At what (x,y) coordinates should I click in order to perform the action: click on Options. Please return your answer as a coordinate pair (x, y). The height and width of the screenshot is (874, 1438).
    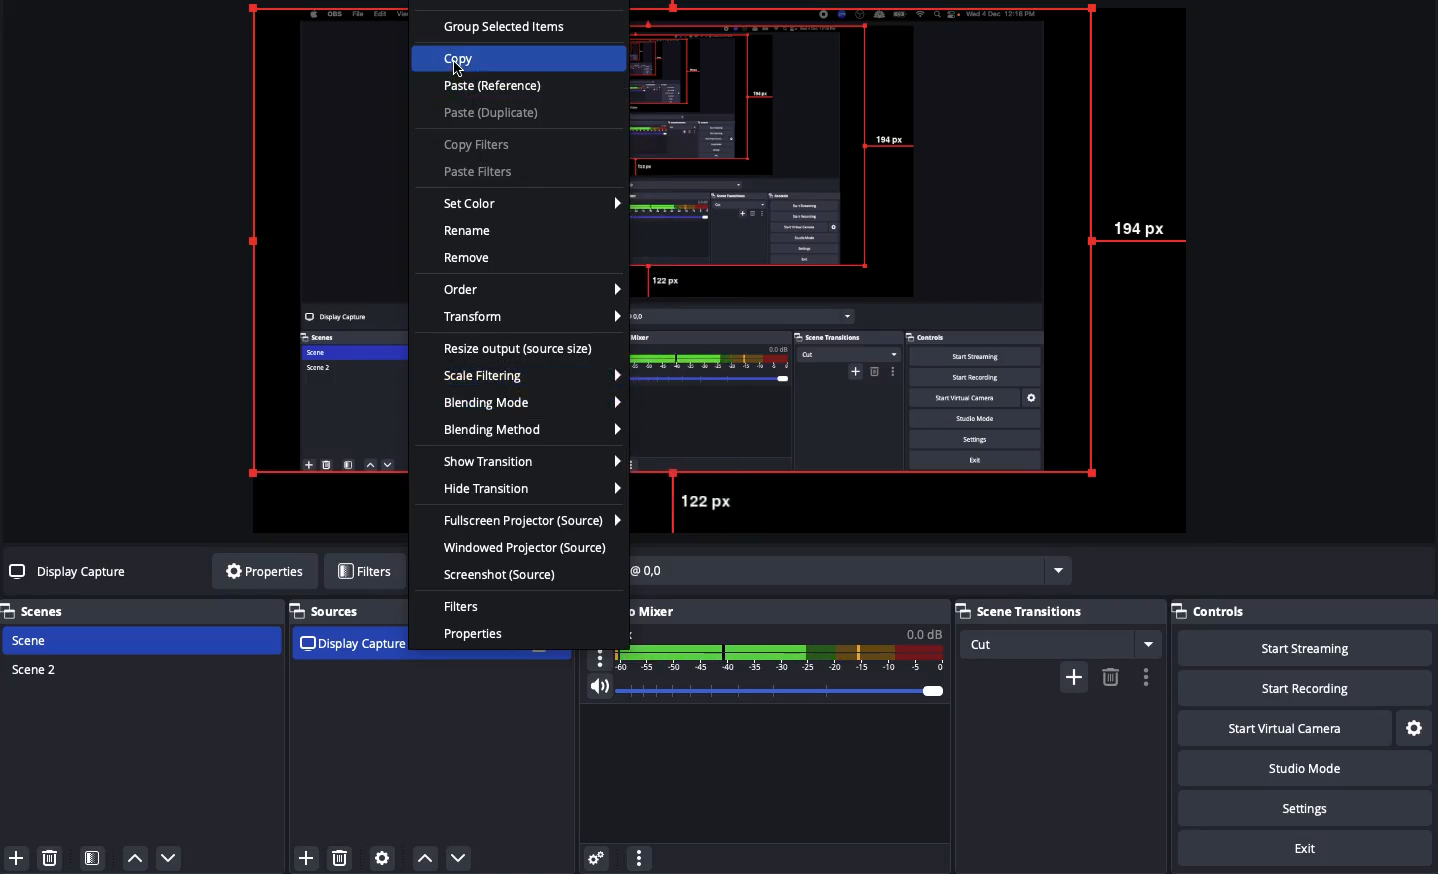
    Looking at the image, I should click on (641, 857).